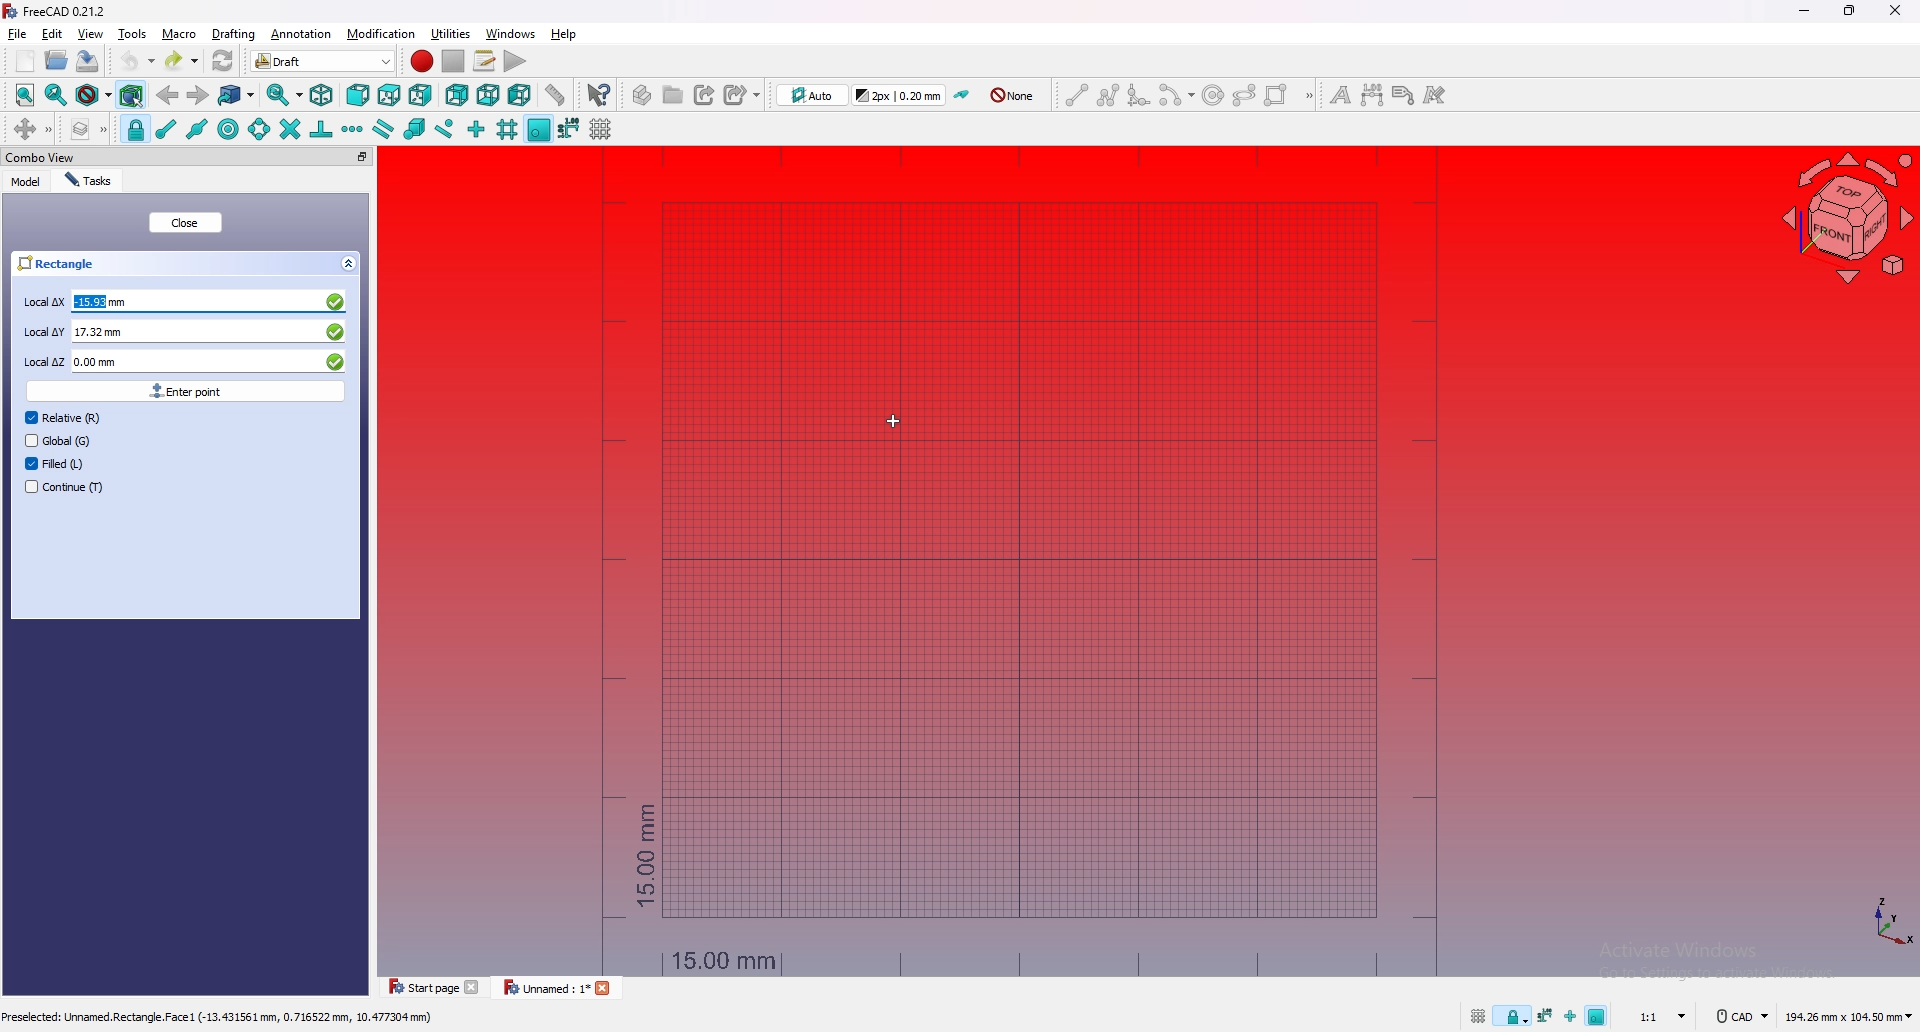  What do you see at coordinates (65, 440) in the screenshot?
I see `global (G)` at bounding box center [65, 440].